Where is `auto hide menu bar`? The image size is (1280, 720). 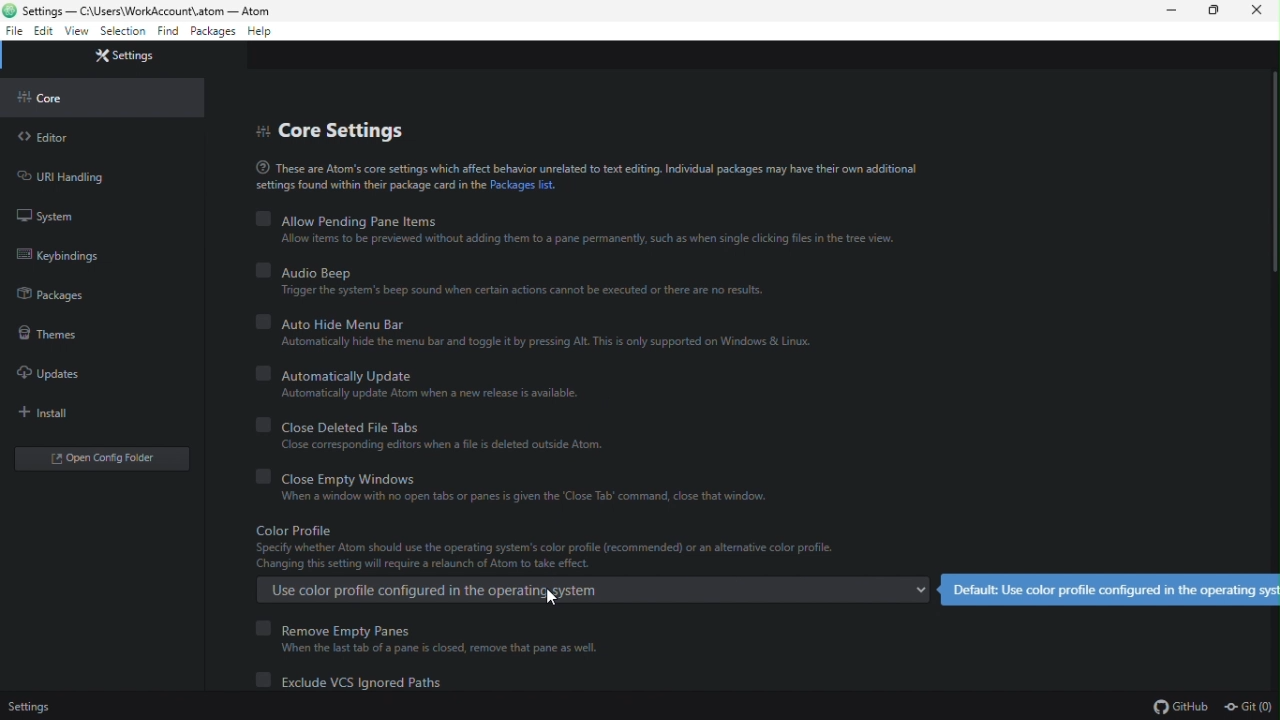 auto hide menu bar is located at coordinates (541, 330).